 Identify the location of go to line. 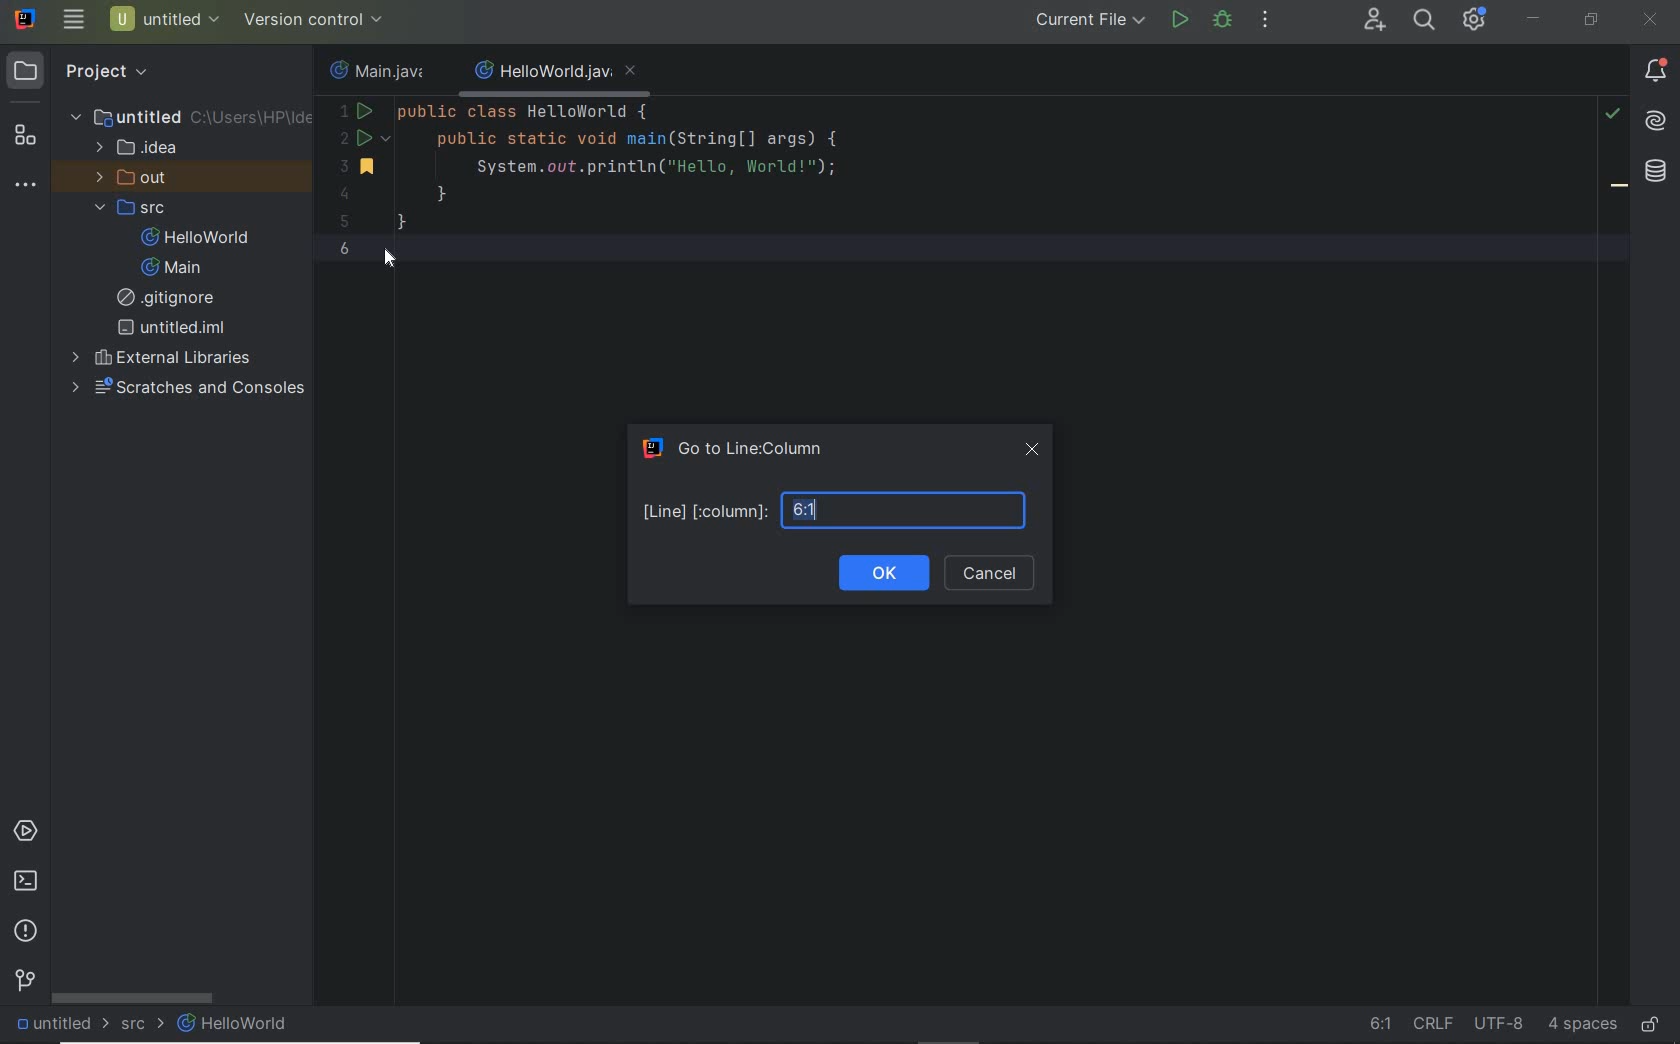
(1381, 1021).